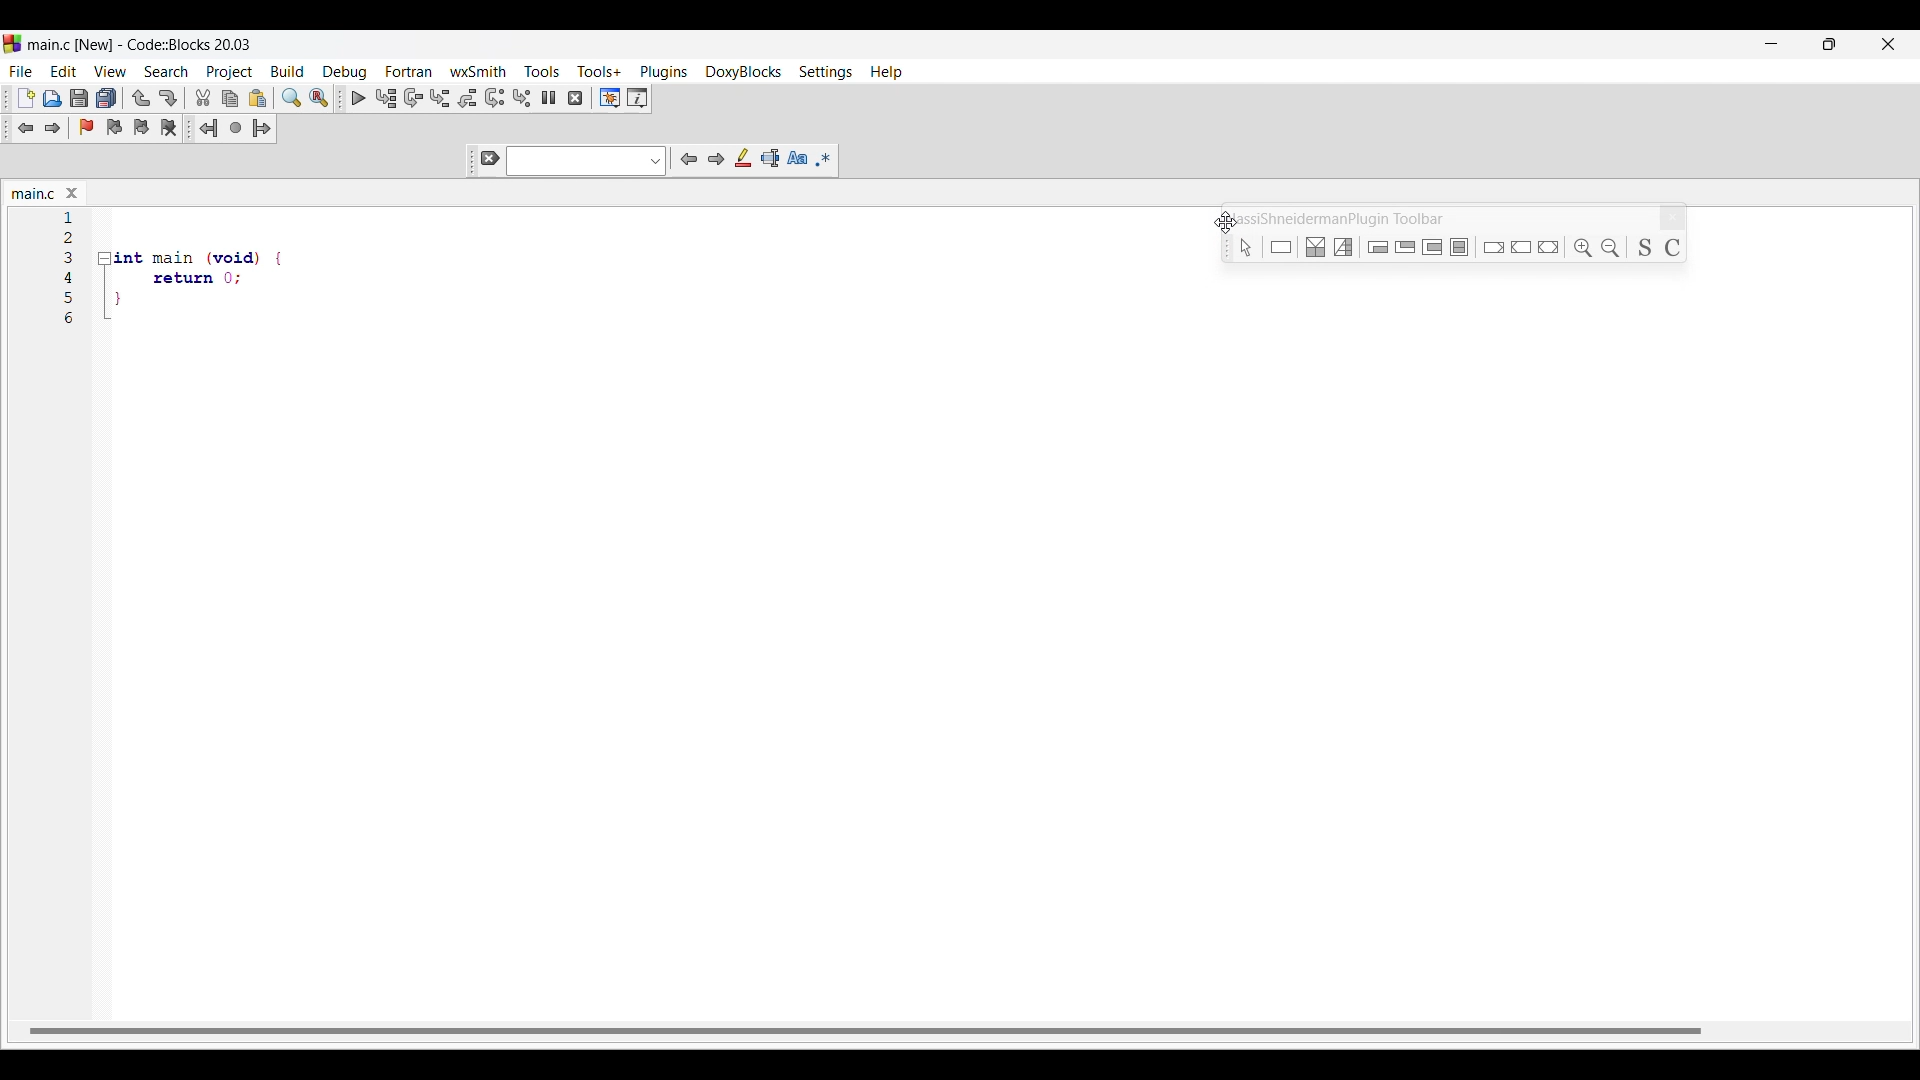 The image size is (1920, 1080). I want to click on , so click(195, 252).